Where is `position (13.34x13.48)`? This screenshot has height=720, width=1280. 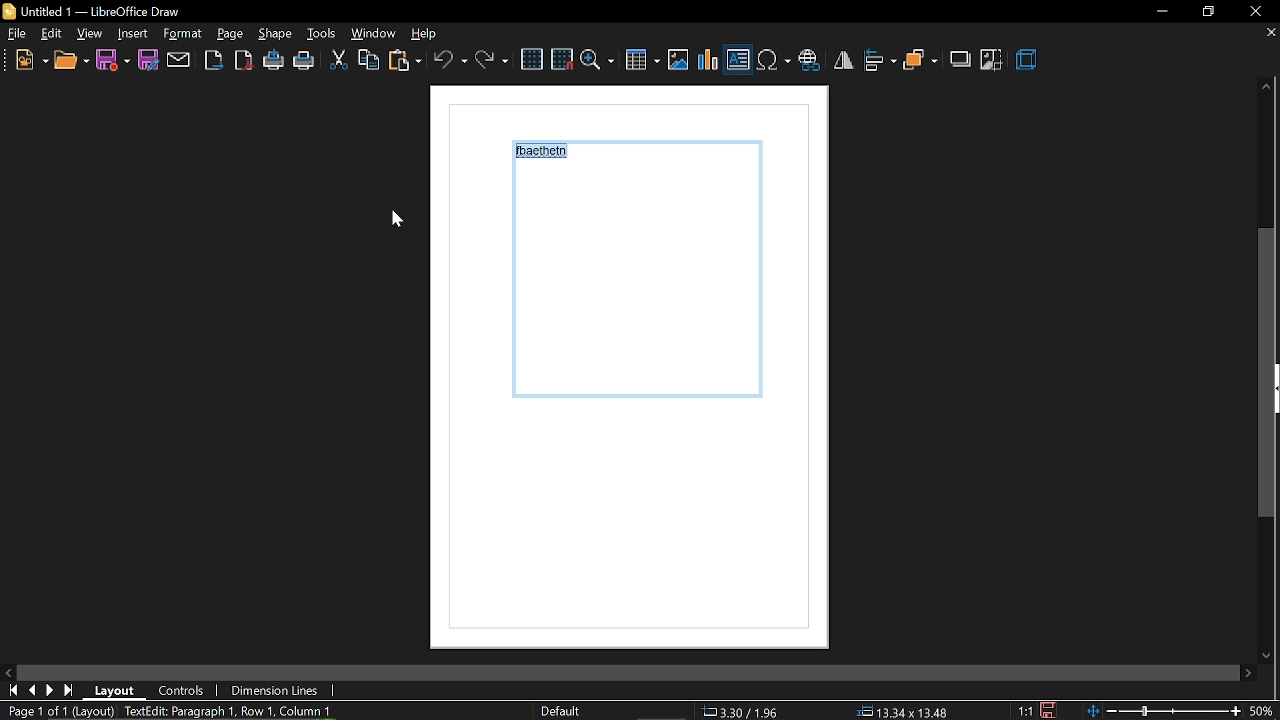
position (13.34x13.48) is located at coordinates (901, 711).